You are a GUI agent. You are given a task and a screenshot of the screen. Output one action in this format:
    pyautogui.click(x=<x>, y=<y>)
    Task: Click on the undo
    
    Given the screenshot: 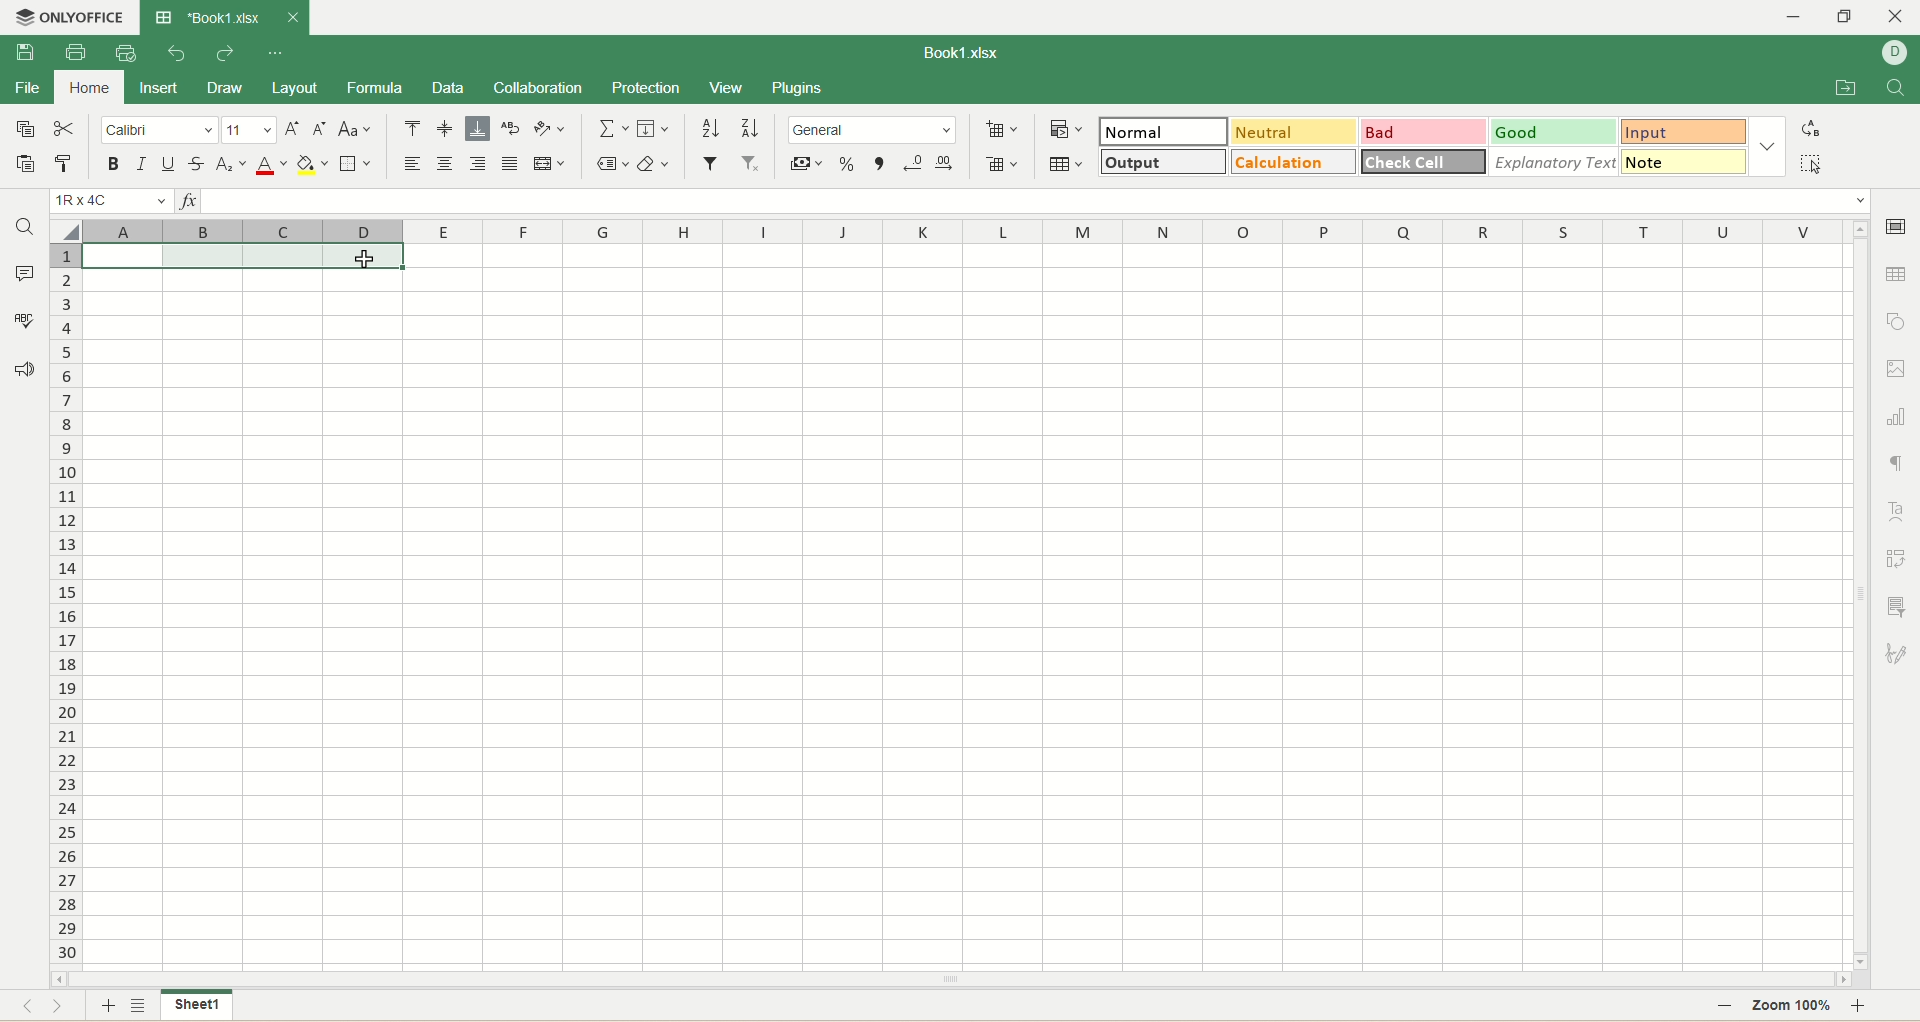 What is the action you would take?
    pyautogui.click(x=173, y=55)
    